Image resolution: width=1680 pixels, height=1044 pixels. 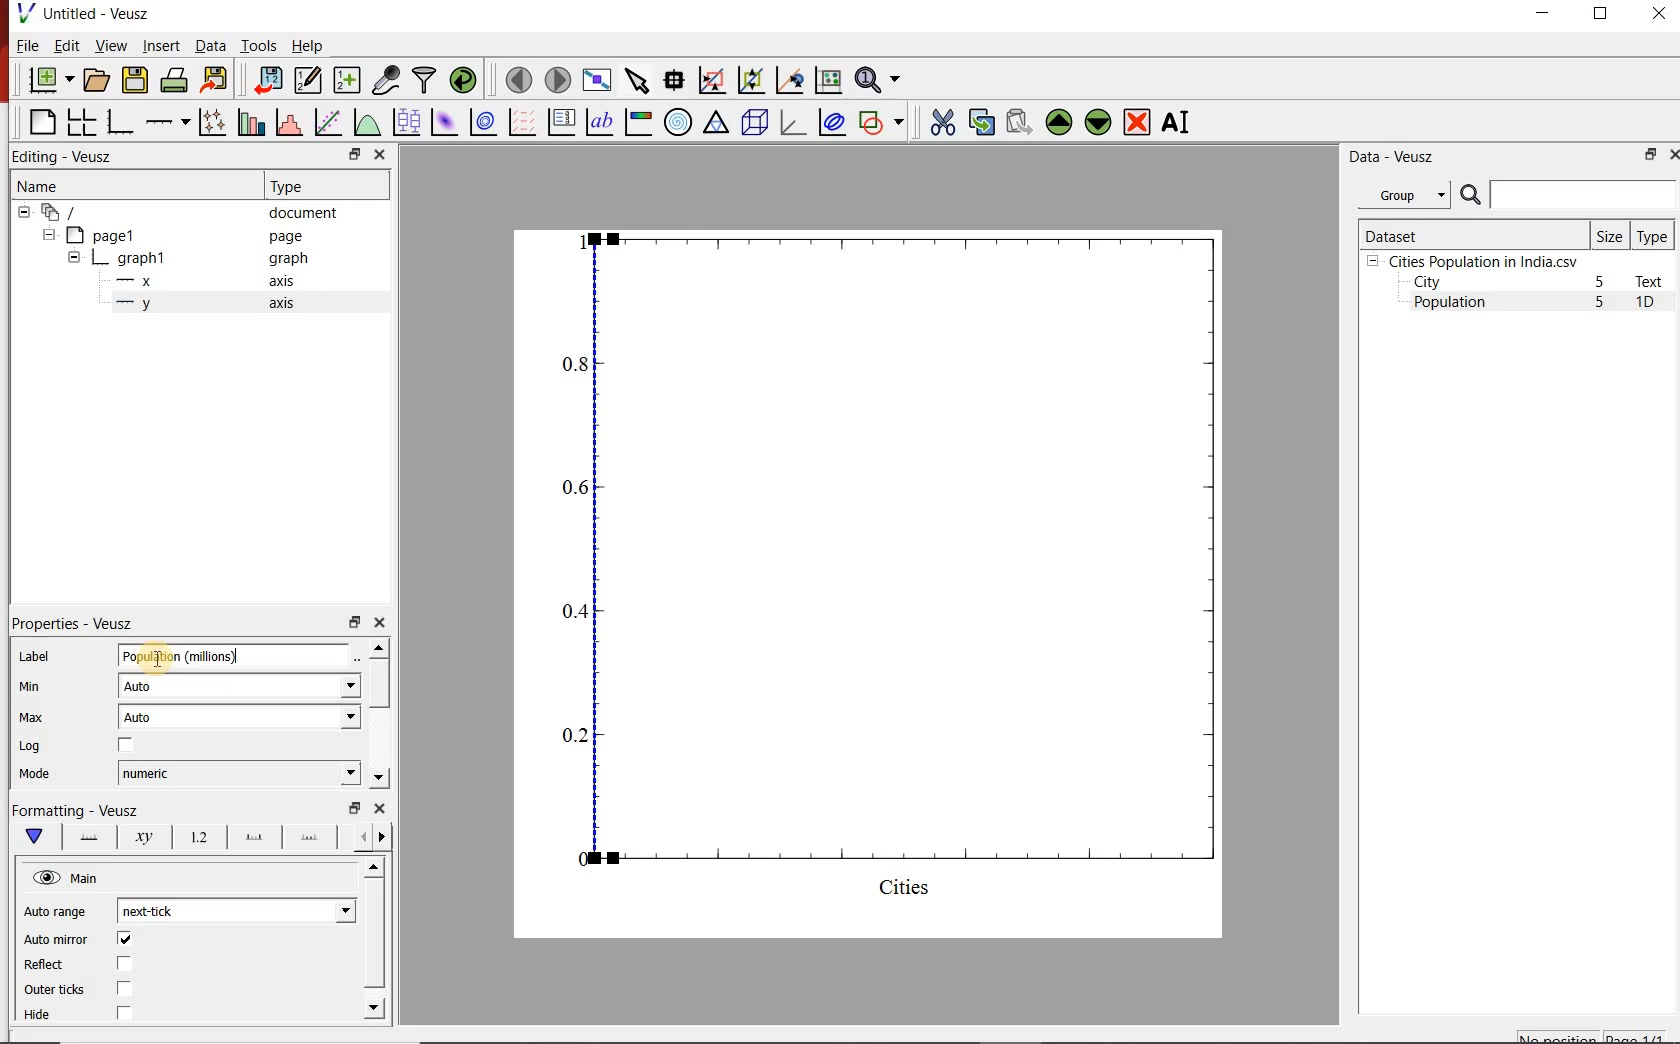 I want to click on Outer ticks, so click(x=53, y=989).